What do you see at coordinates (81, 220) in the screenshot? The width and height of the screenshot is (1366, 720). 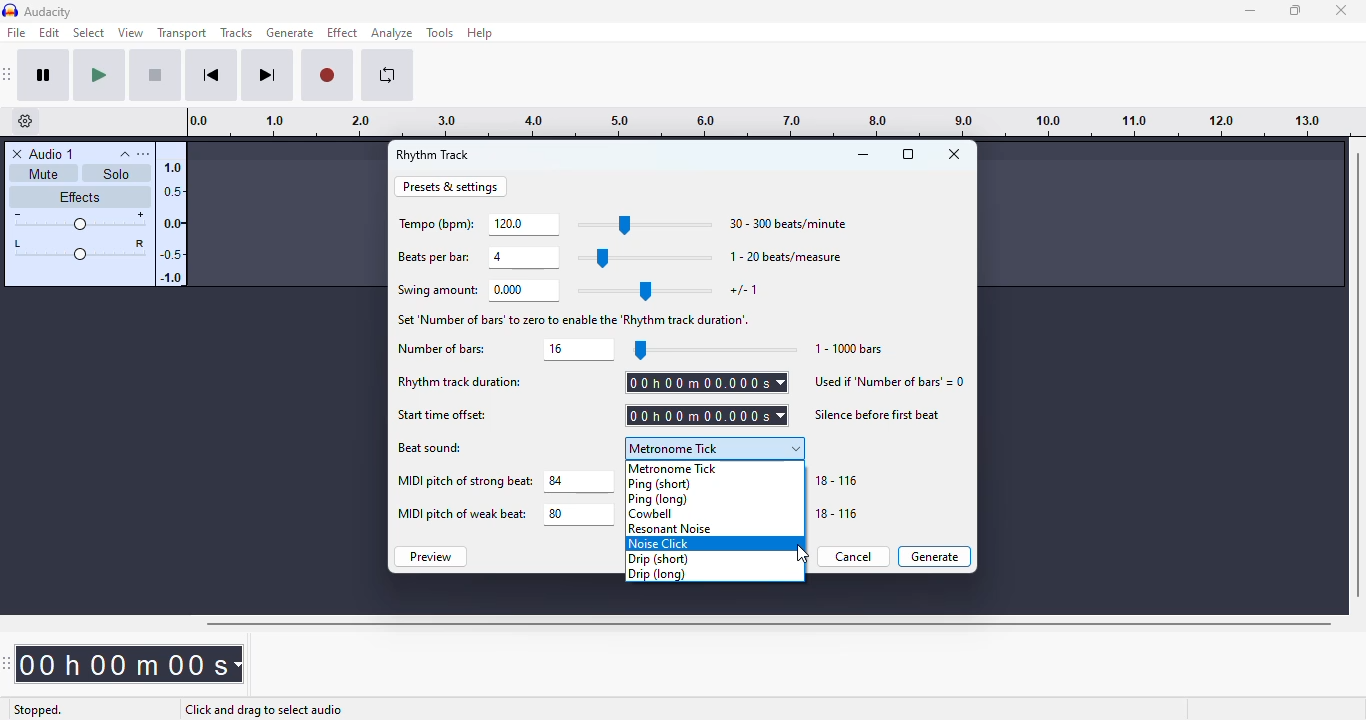 I see `volume` at bounding box center [81, 220].